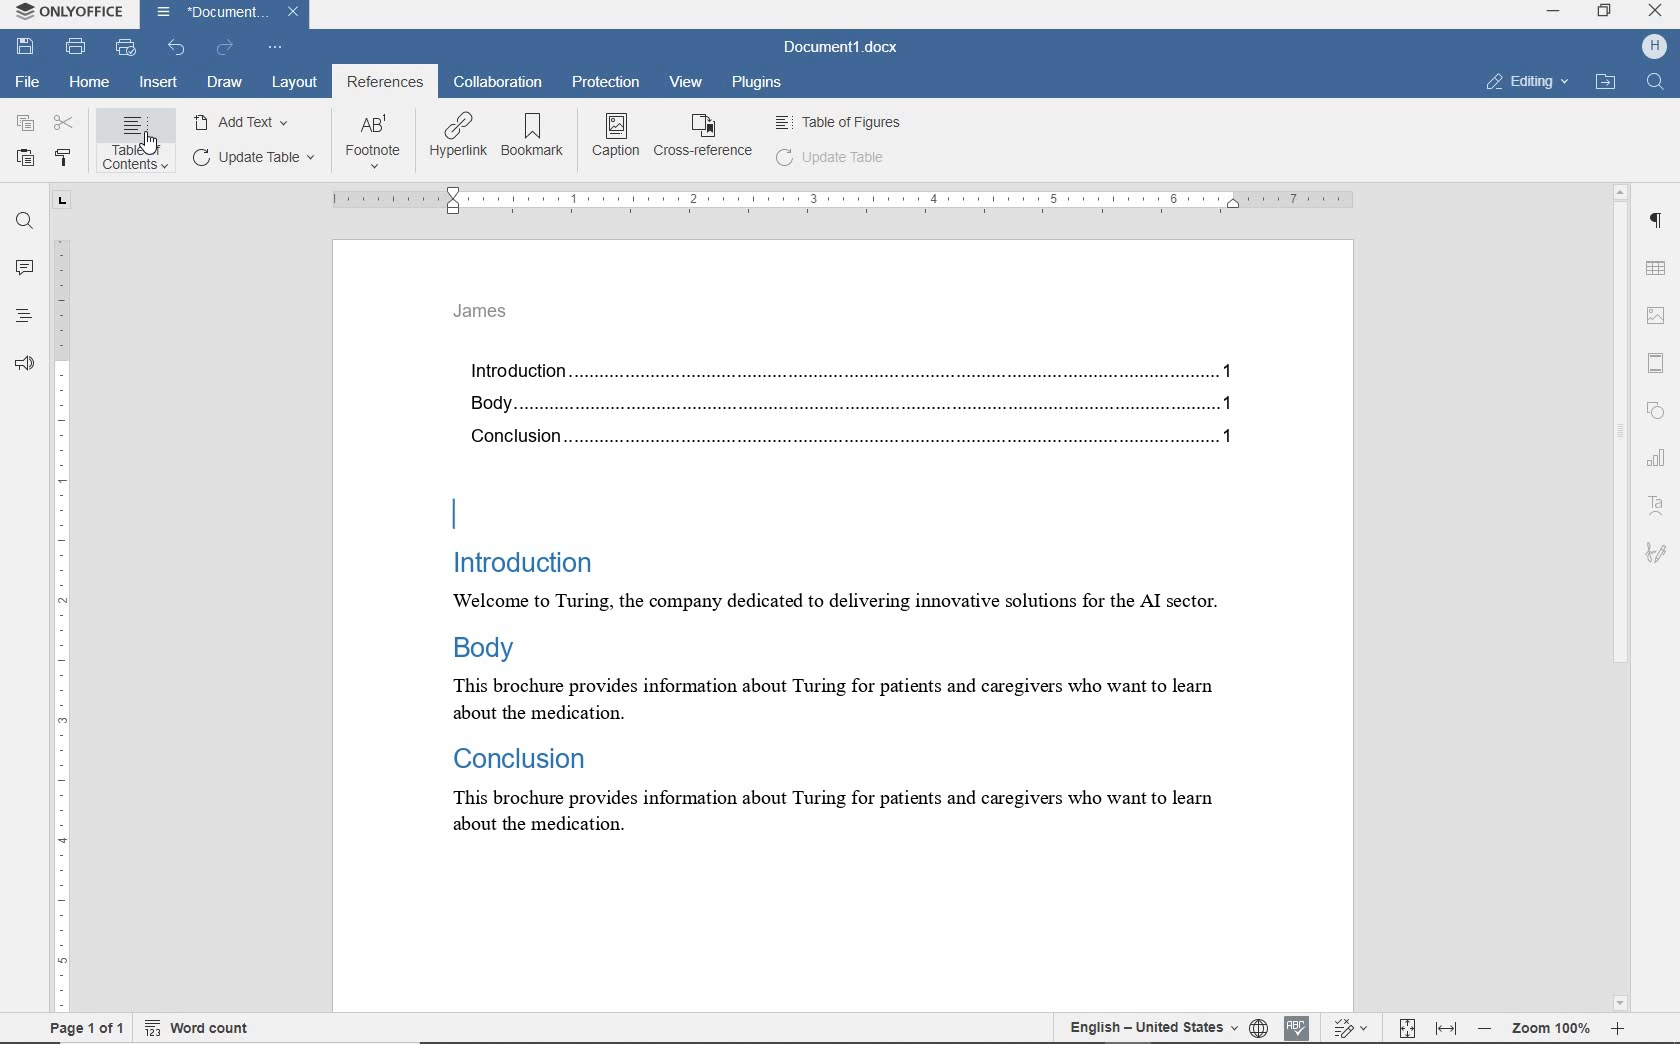 The width and height of the screenshot is (1680, 1044). Describe the element at coordinates (178, 48) in the screenshot. I see `undo` at that location.